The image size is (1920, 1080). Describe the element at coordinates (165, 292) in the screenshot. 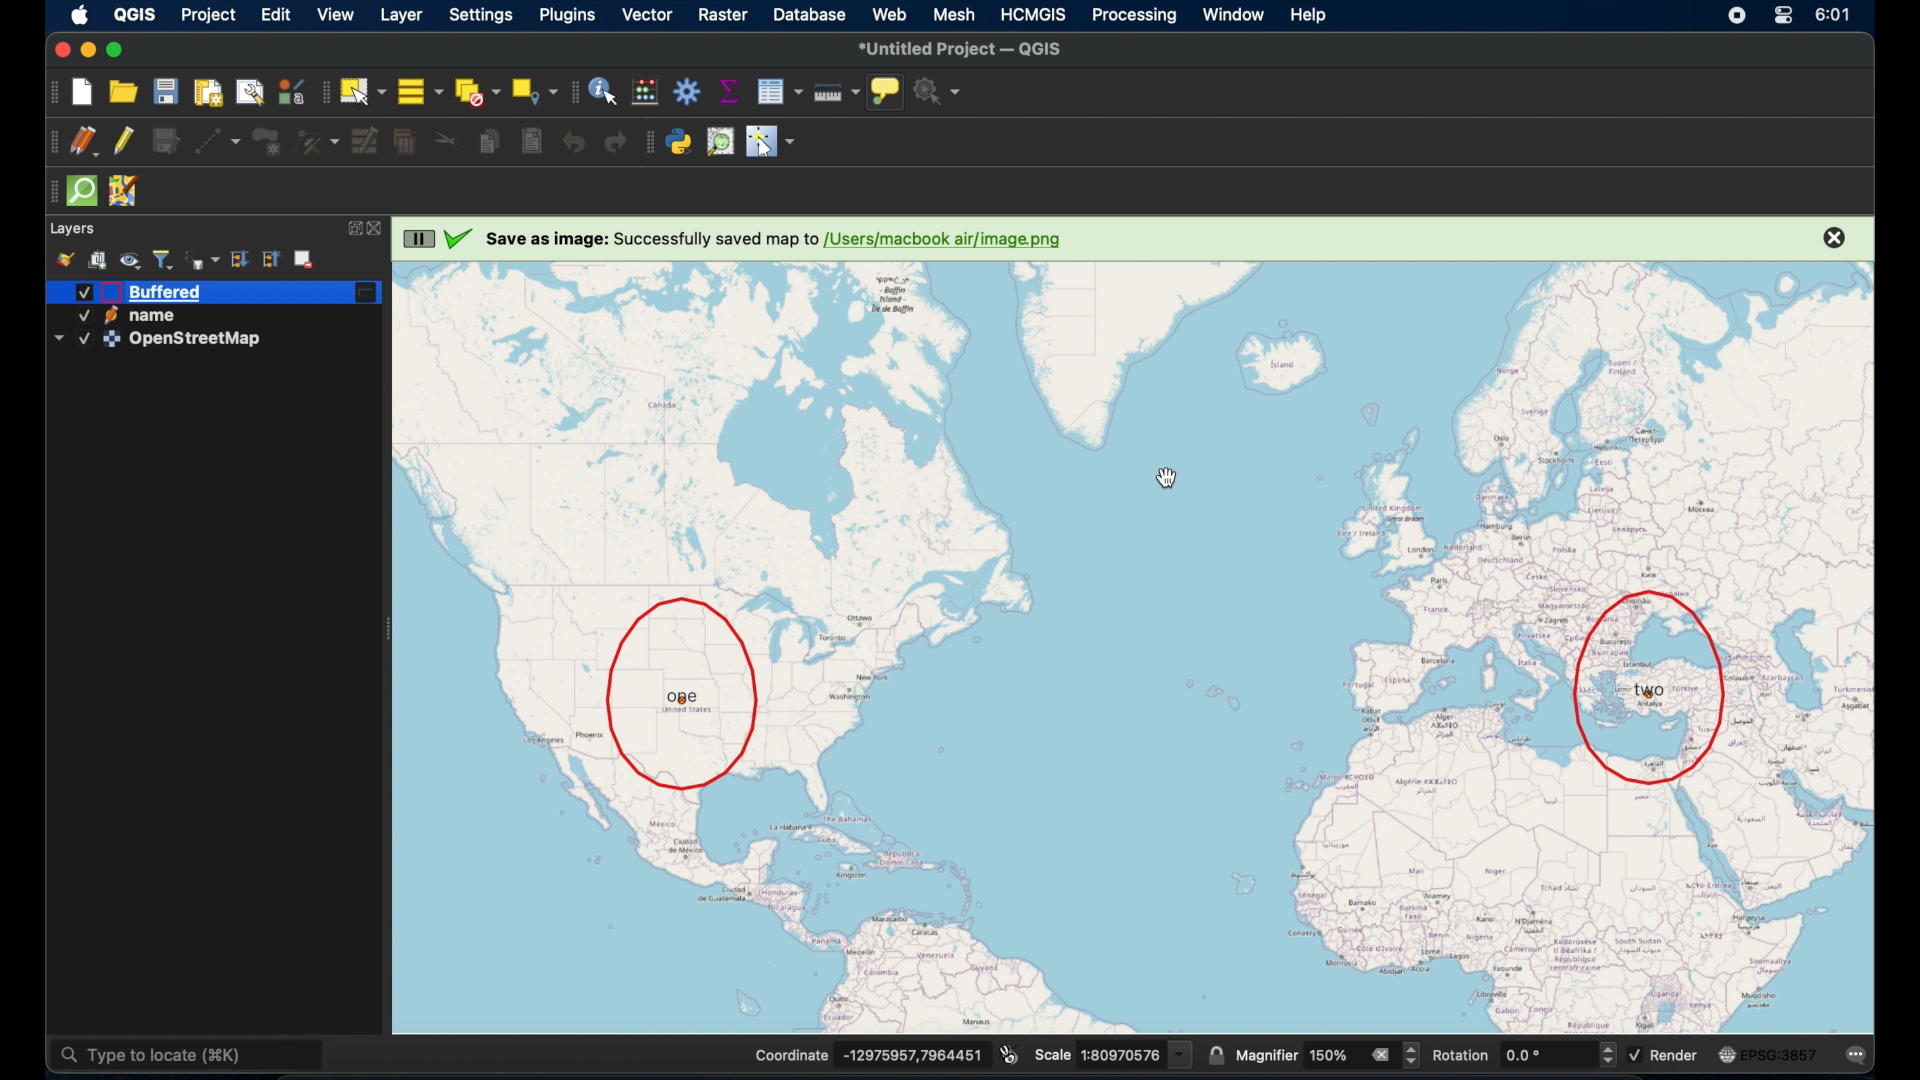

I see `buffered` at that location.